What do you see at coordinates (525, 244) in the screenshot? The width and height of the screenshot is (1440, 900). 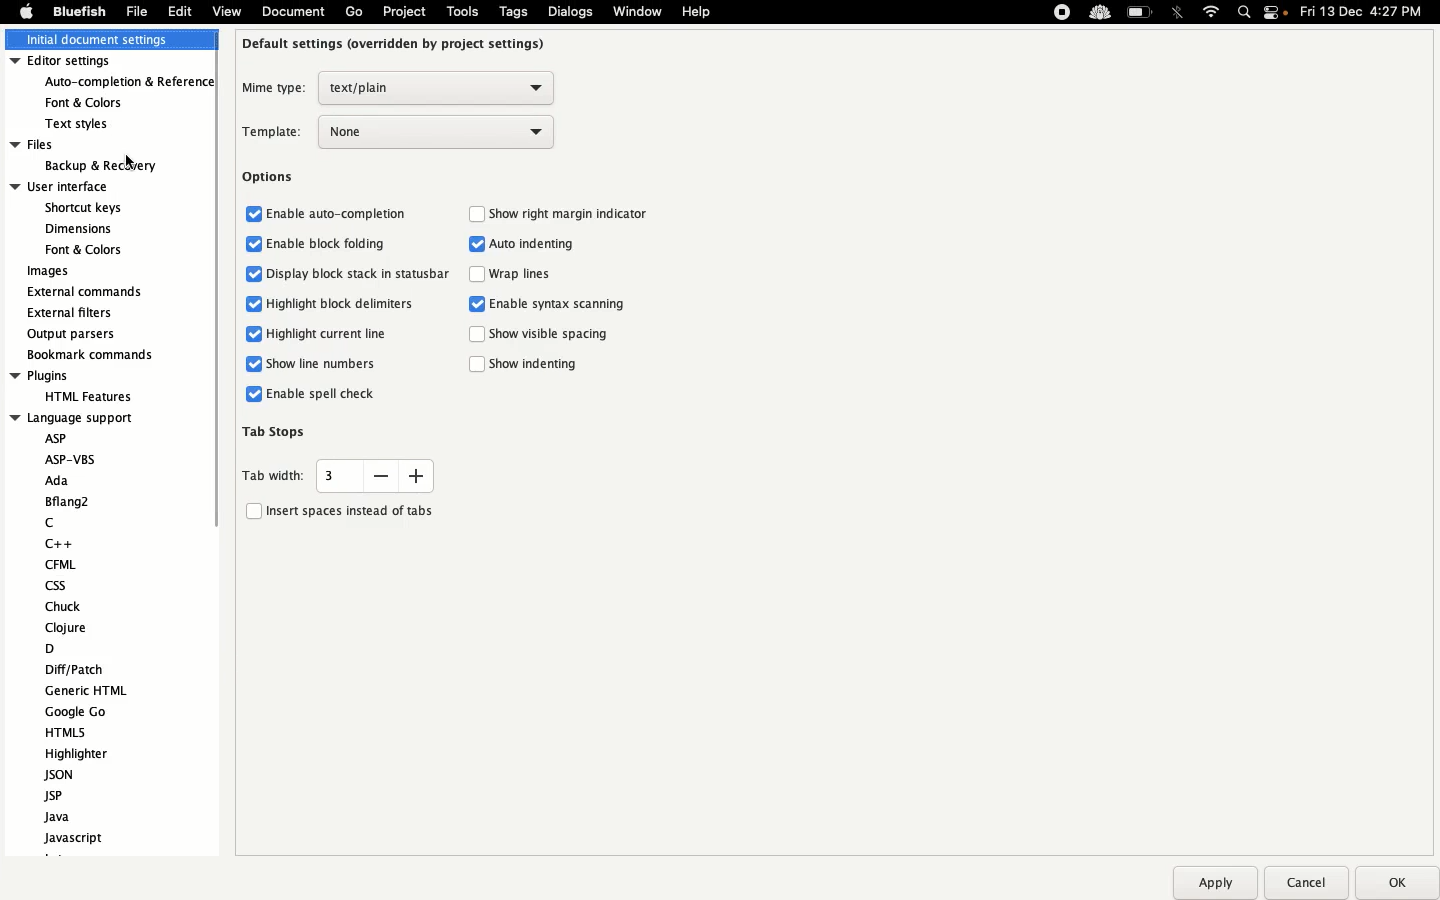 I see `Auto indenting` at bounding box center [525, 244].